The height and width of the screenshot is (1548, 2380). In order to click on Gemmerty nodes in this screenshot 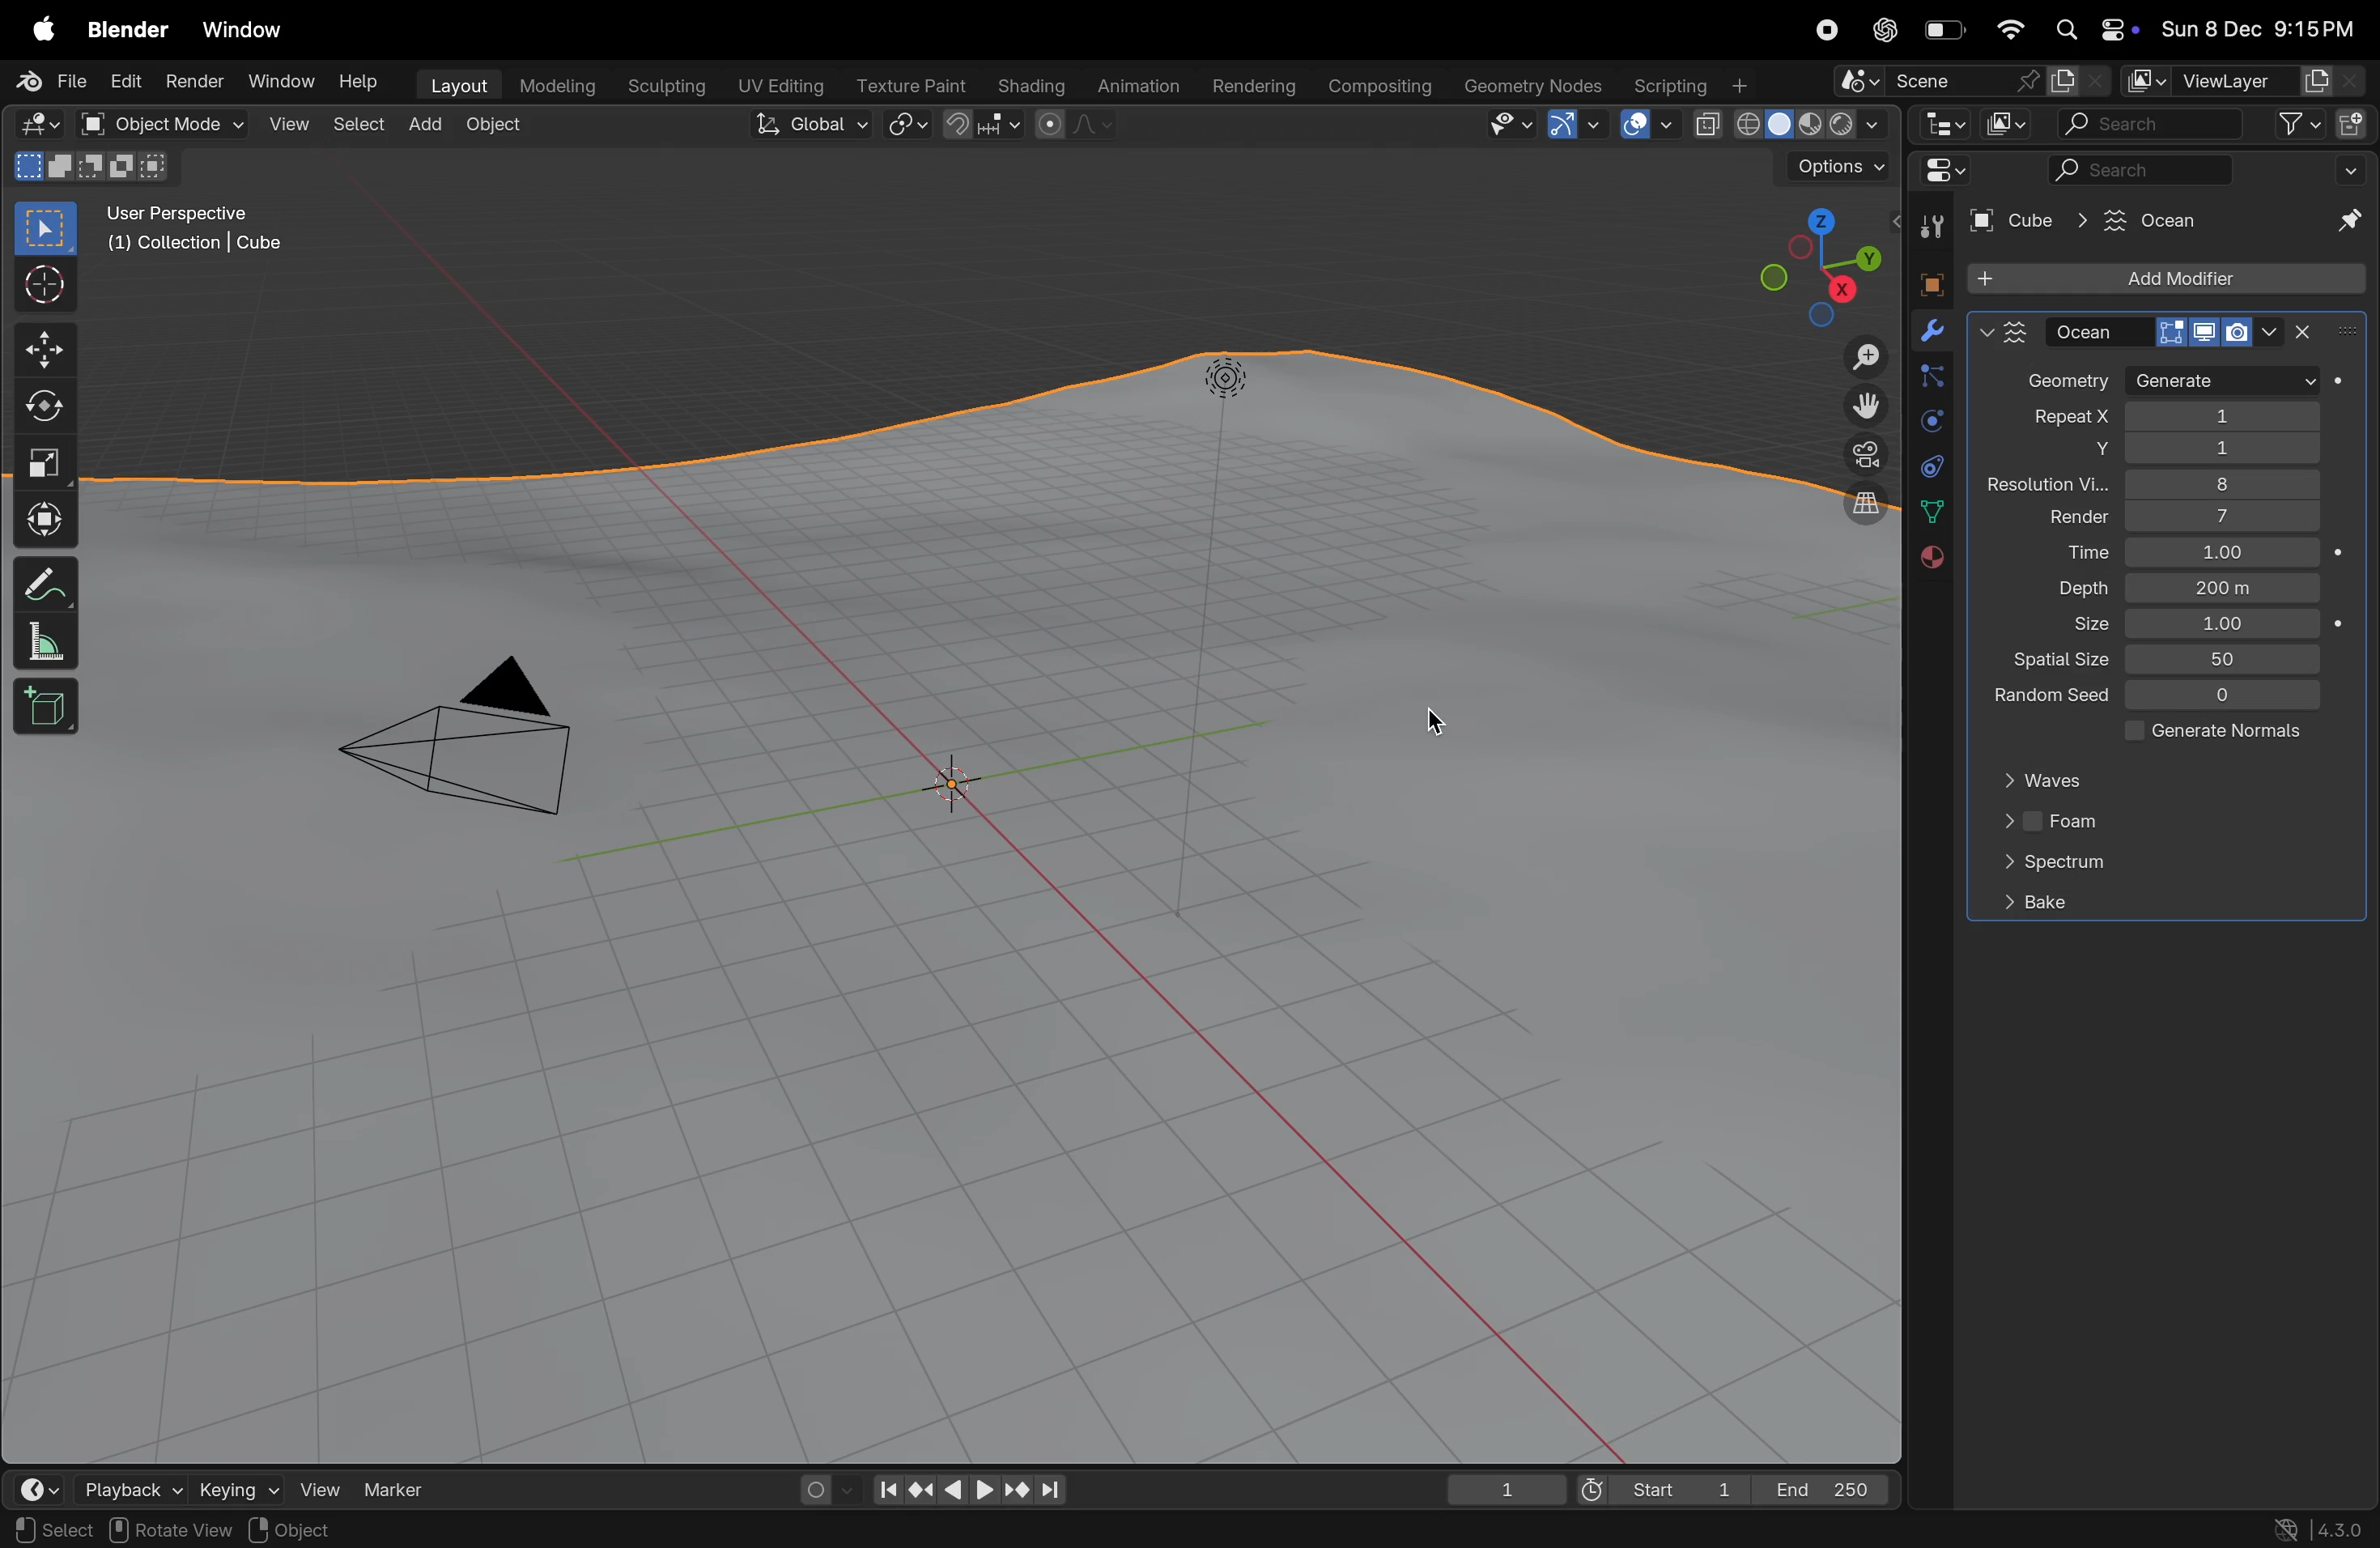, I will do `click(1531, 86)`.